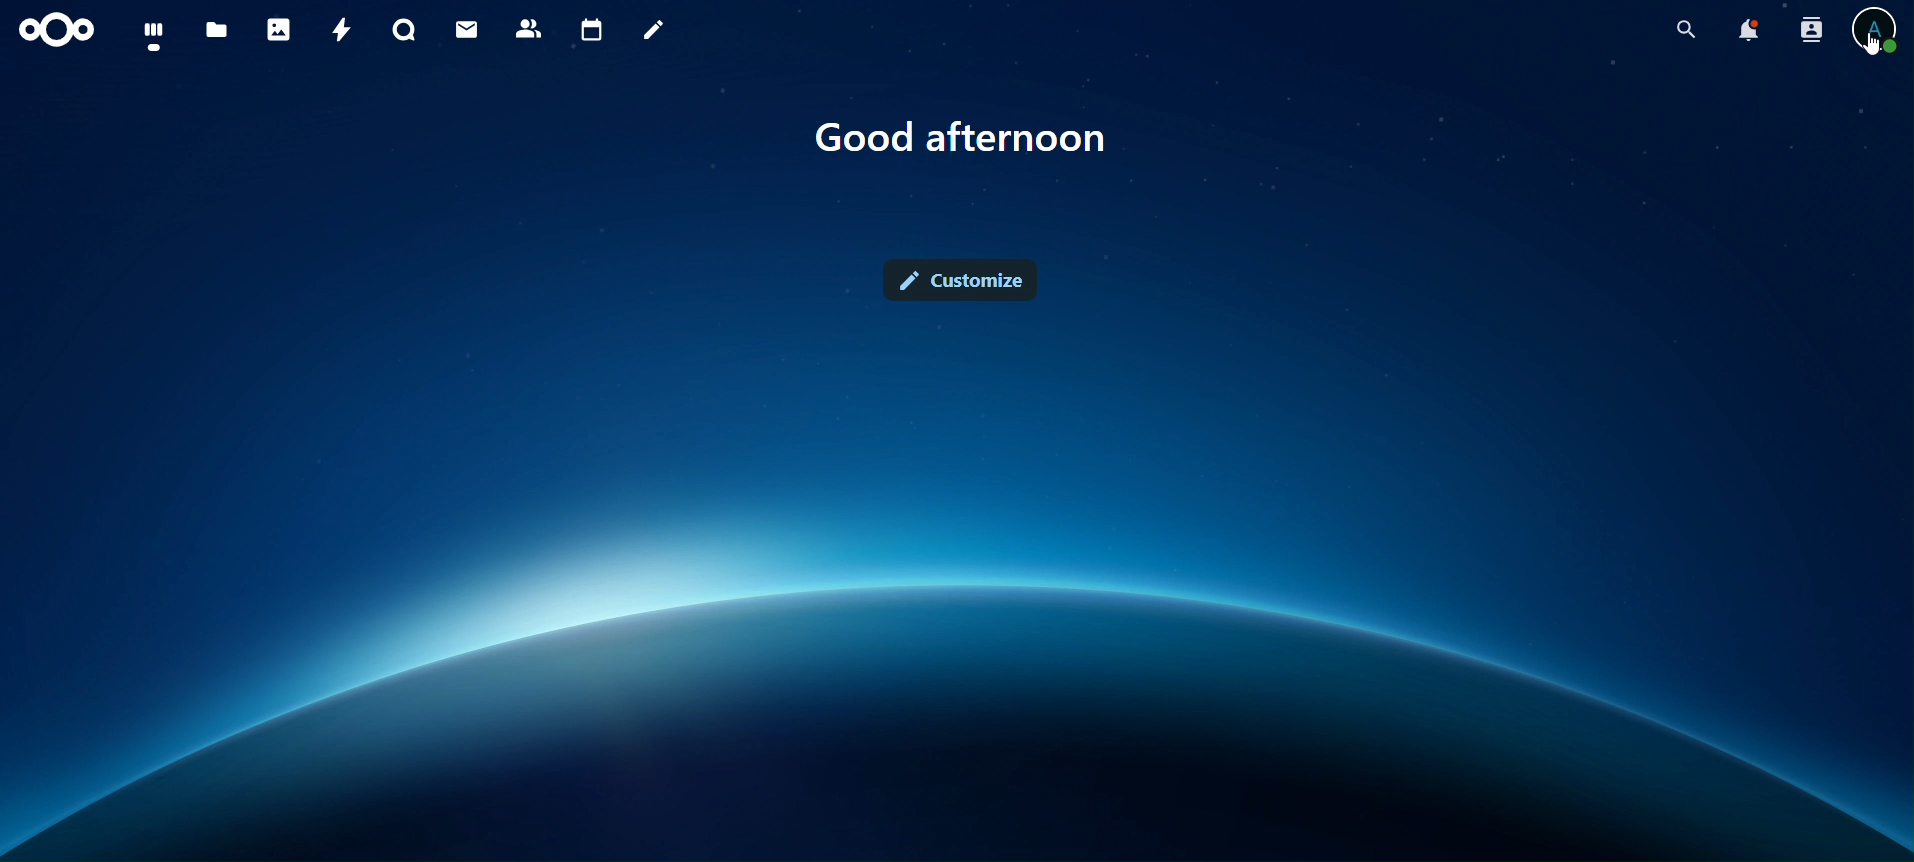 Image resolution: width=1914 pixels, height=862 pixels. What do you see at coordinates (965, 139) in the screenshot?
I see `text` at bounding box center [965, 139].